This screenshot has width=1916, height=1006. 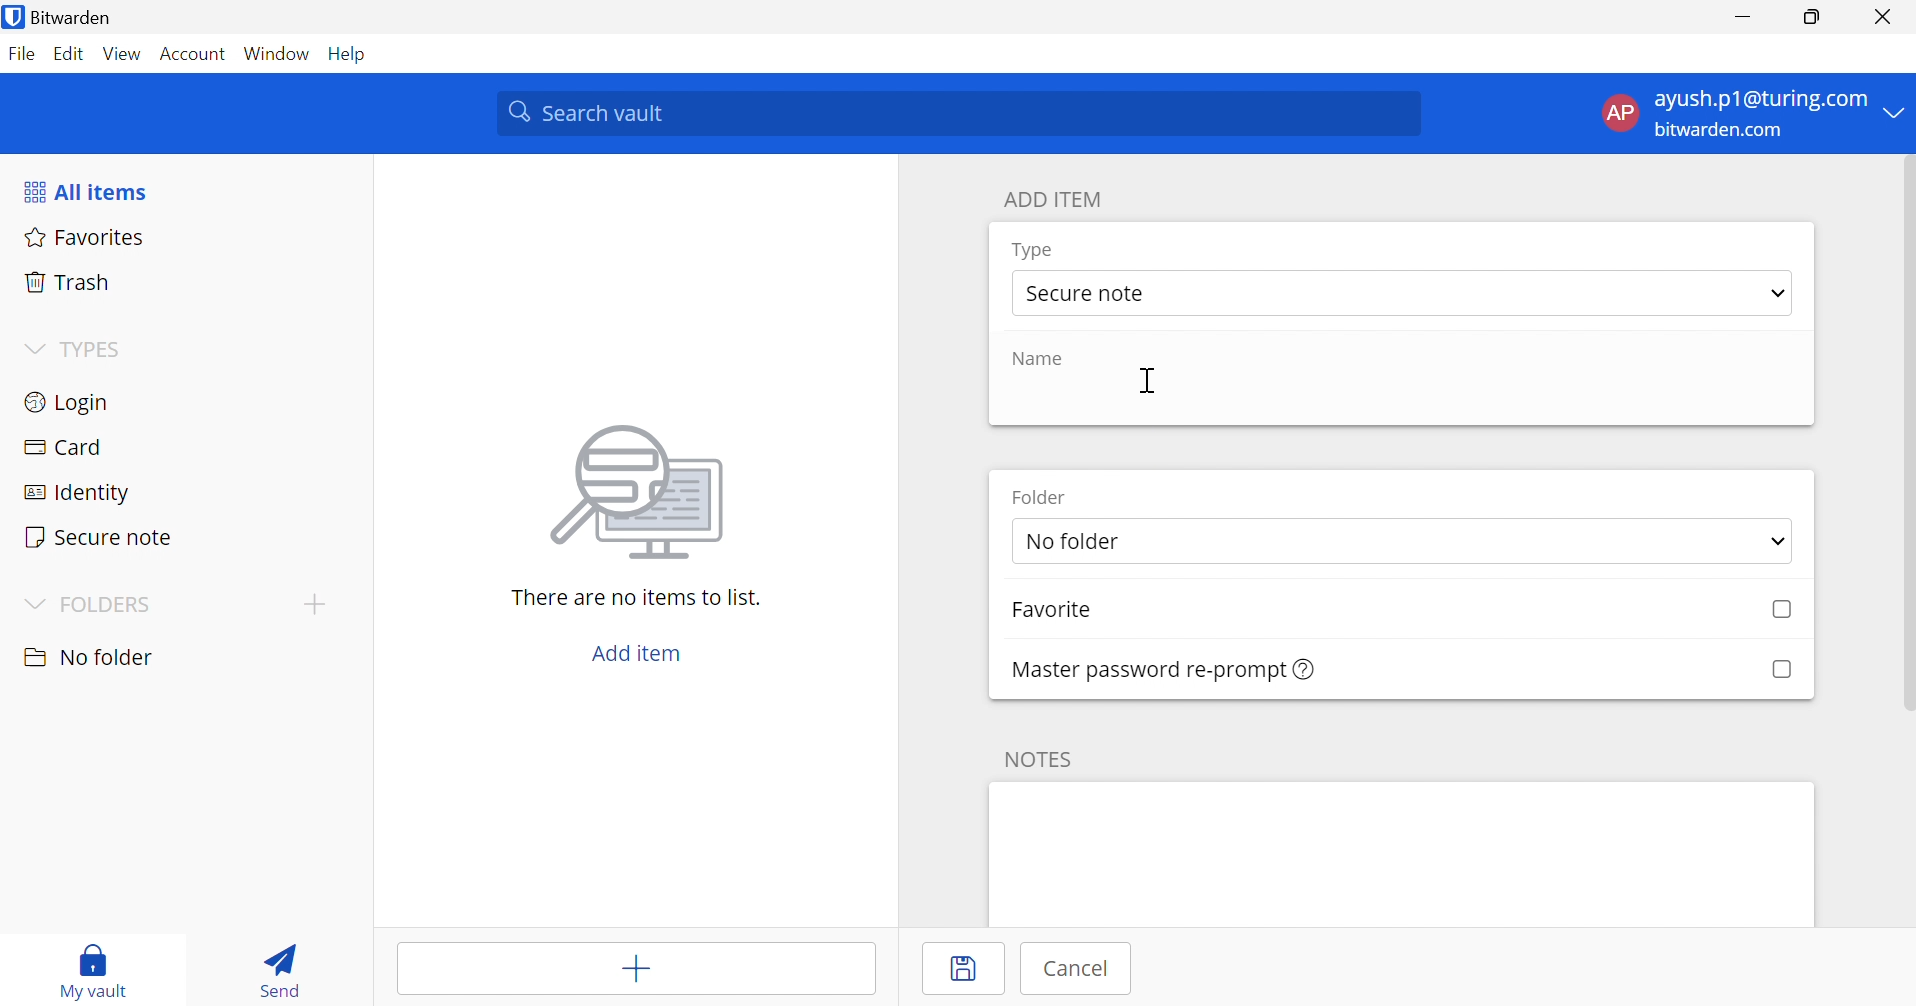 I want to click on There are no items to list, so click(x=635, y=598).